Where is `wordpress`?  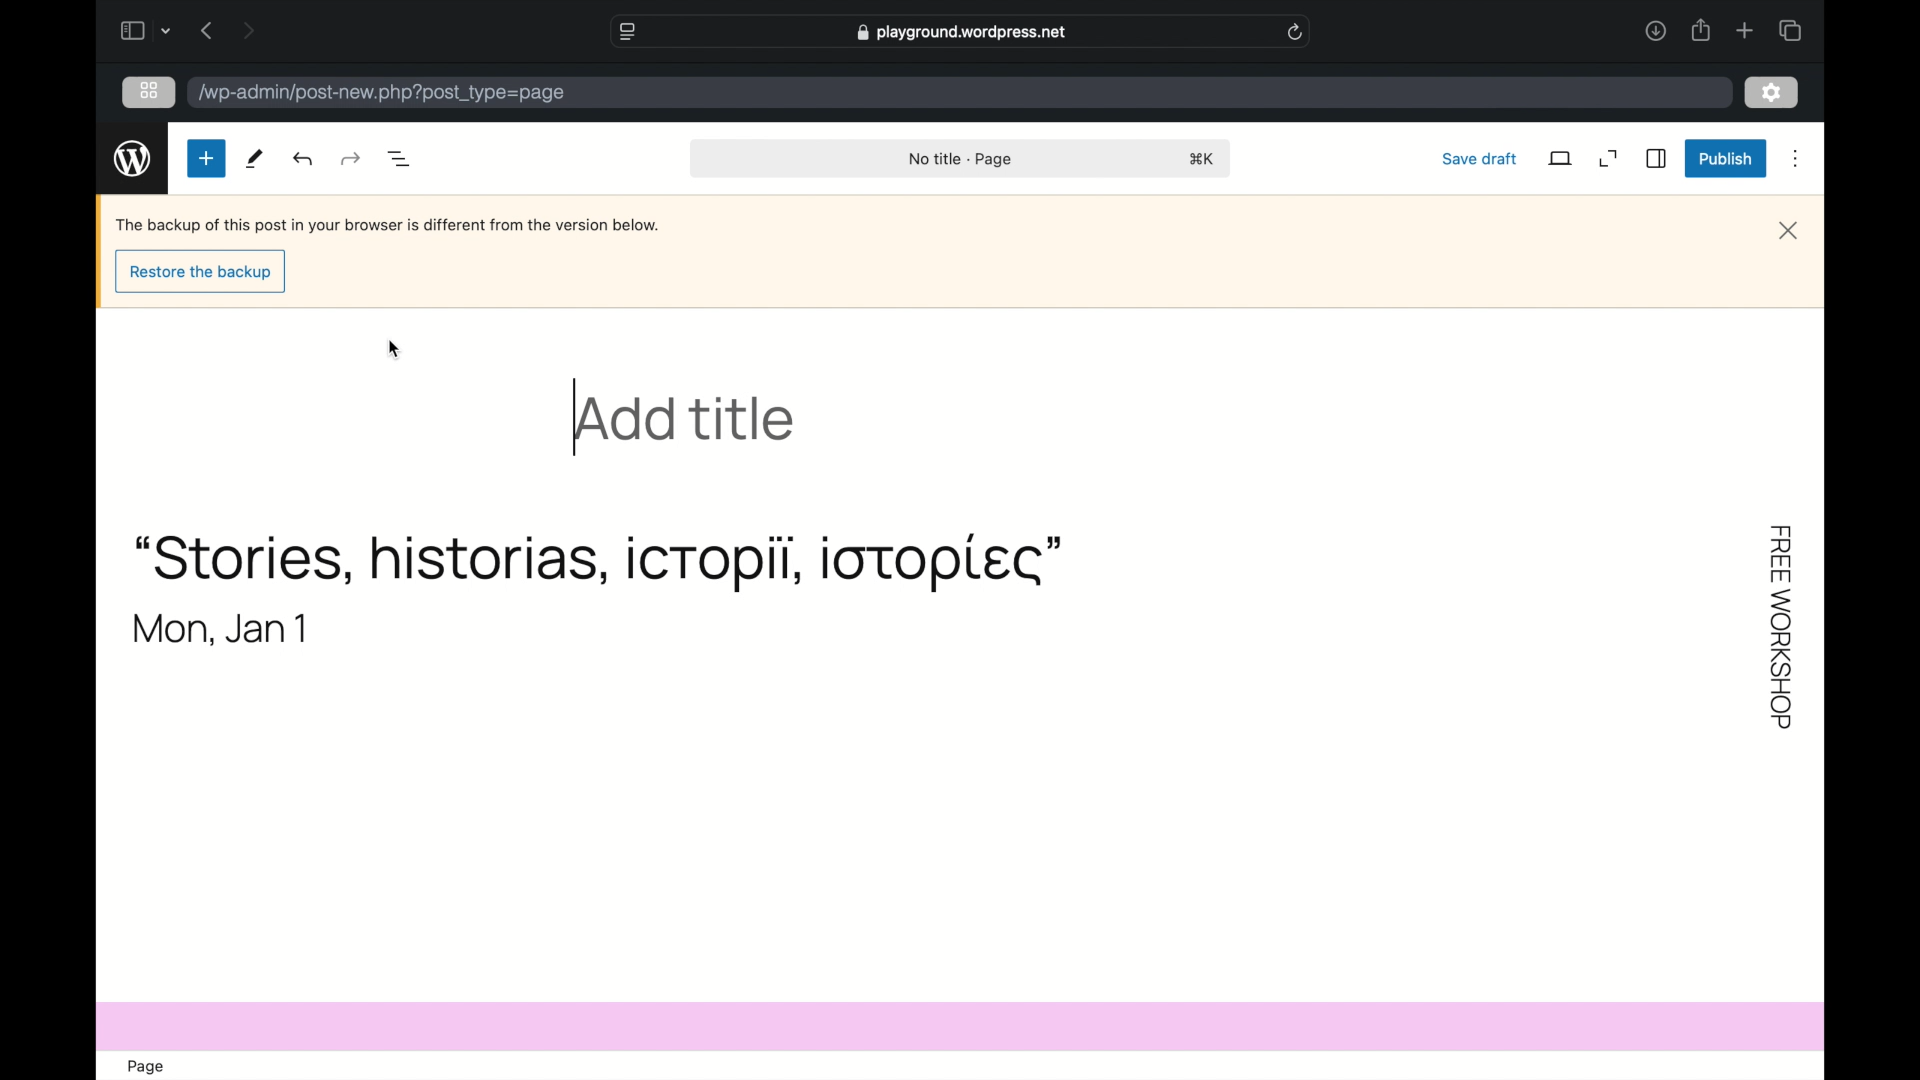
wordpress is located at coordinates (132, 158).